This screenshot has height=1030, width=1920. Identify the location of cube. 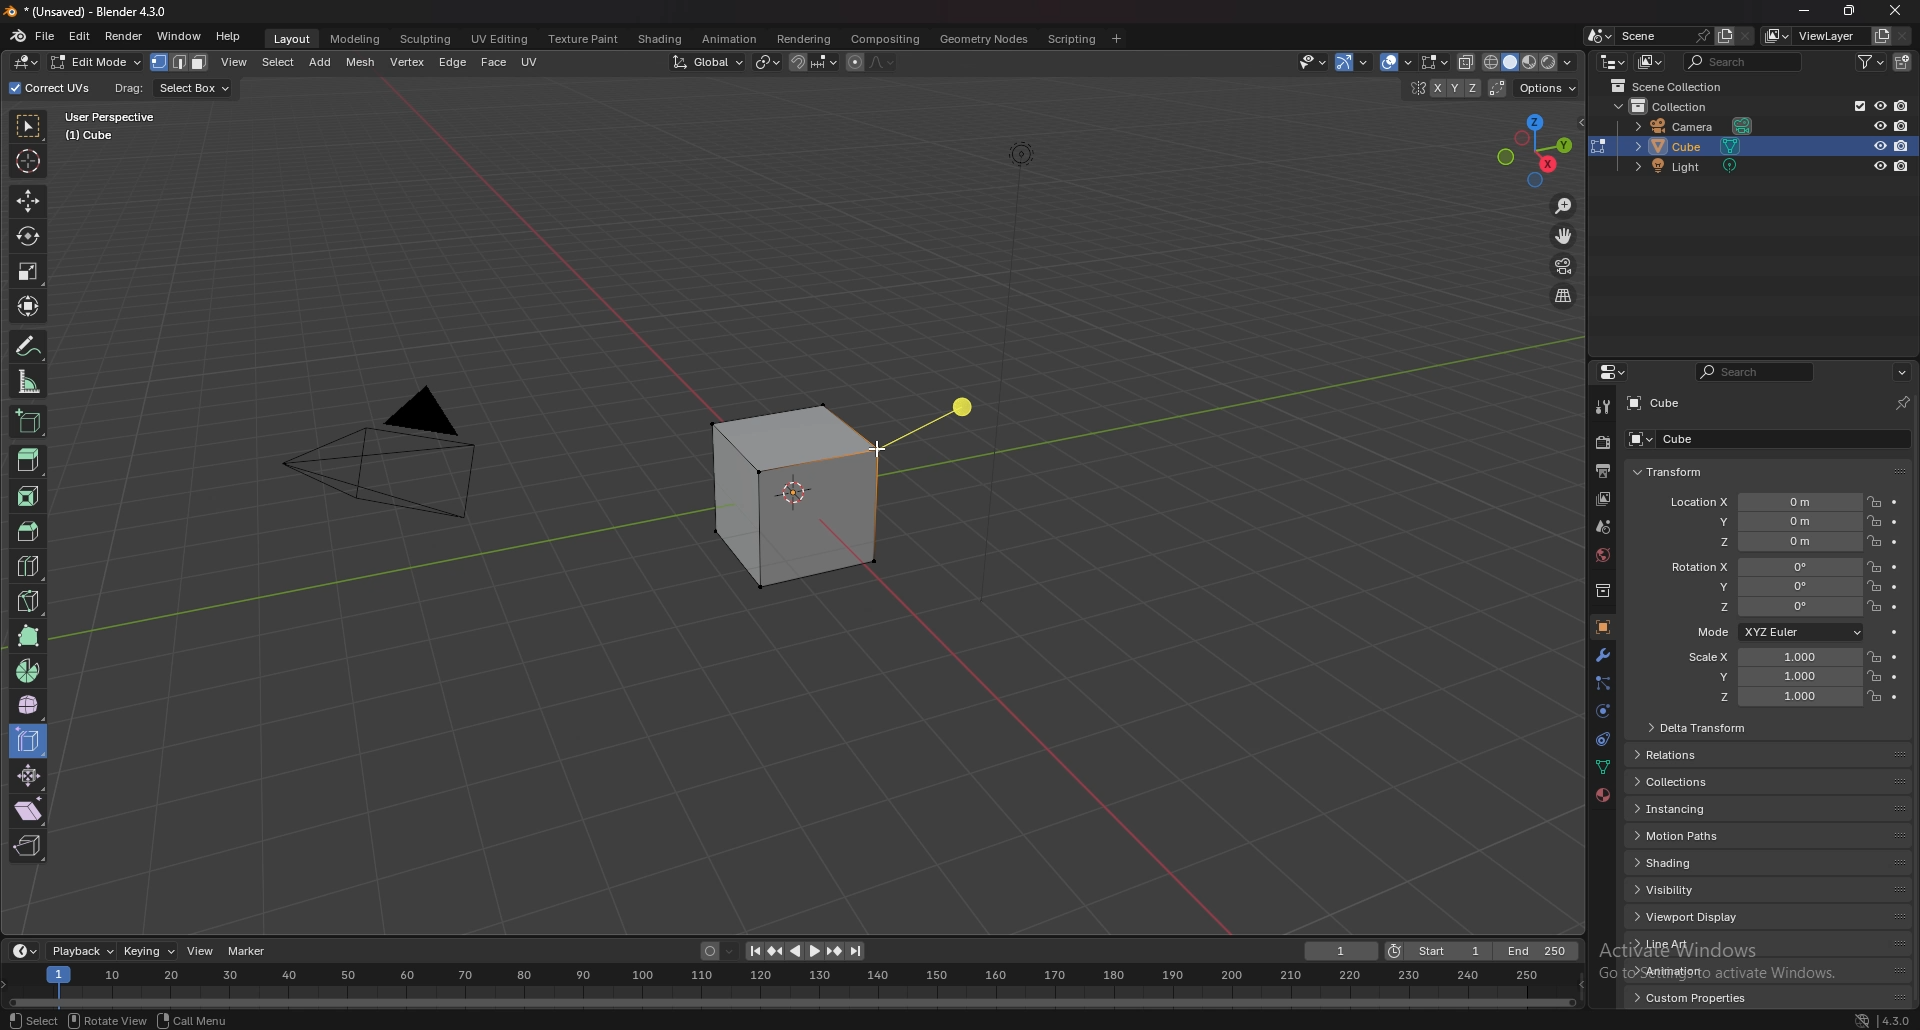
(1737, 440).